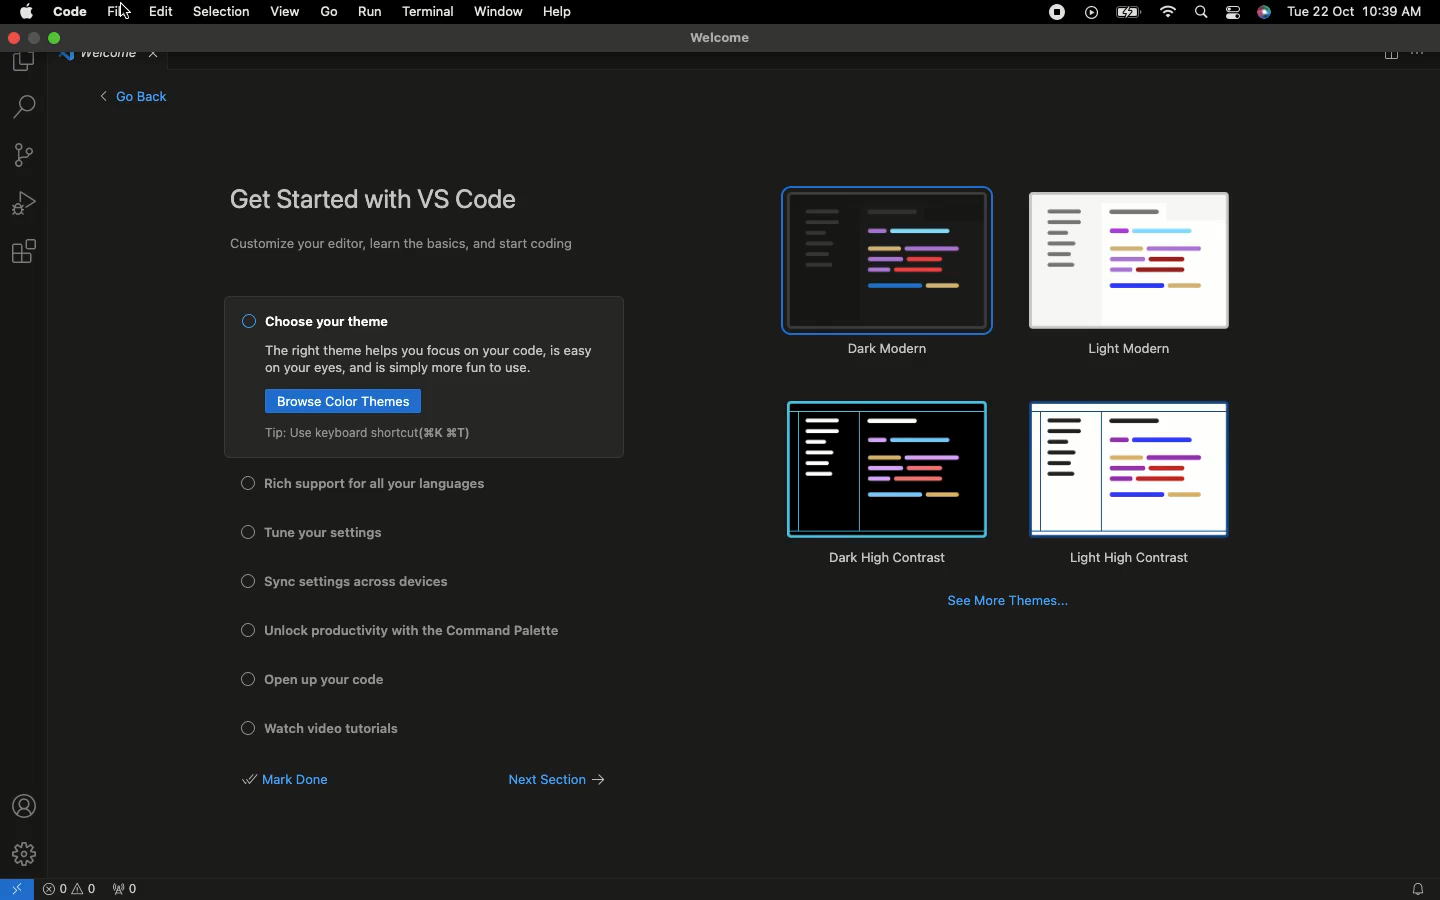 This screenshot has height=900, width=1440. What do you see at coordinates (324, 533) in the screenshot?
I see `Tune your settings` at bounding box center [324, 533].